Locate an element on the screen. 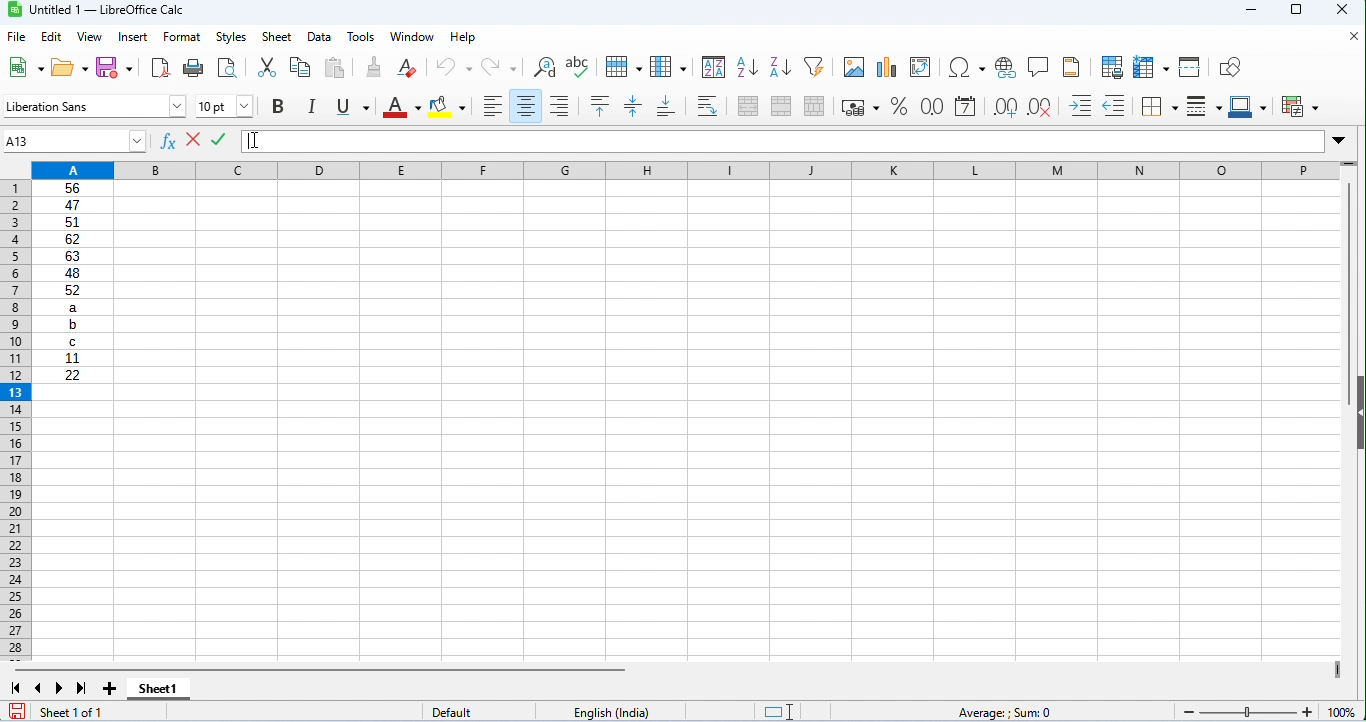 The height and width of the screenshot is (722, 1366). Vertical slide bar is located at coordinates (1350, 294).